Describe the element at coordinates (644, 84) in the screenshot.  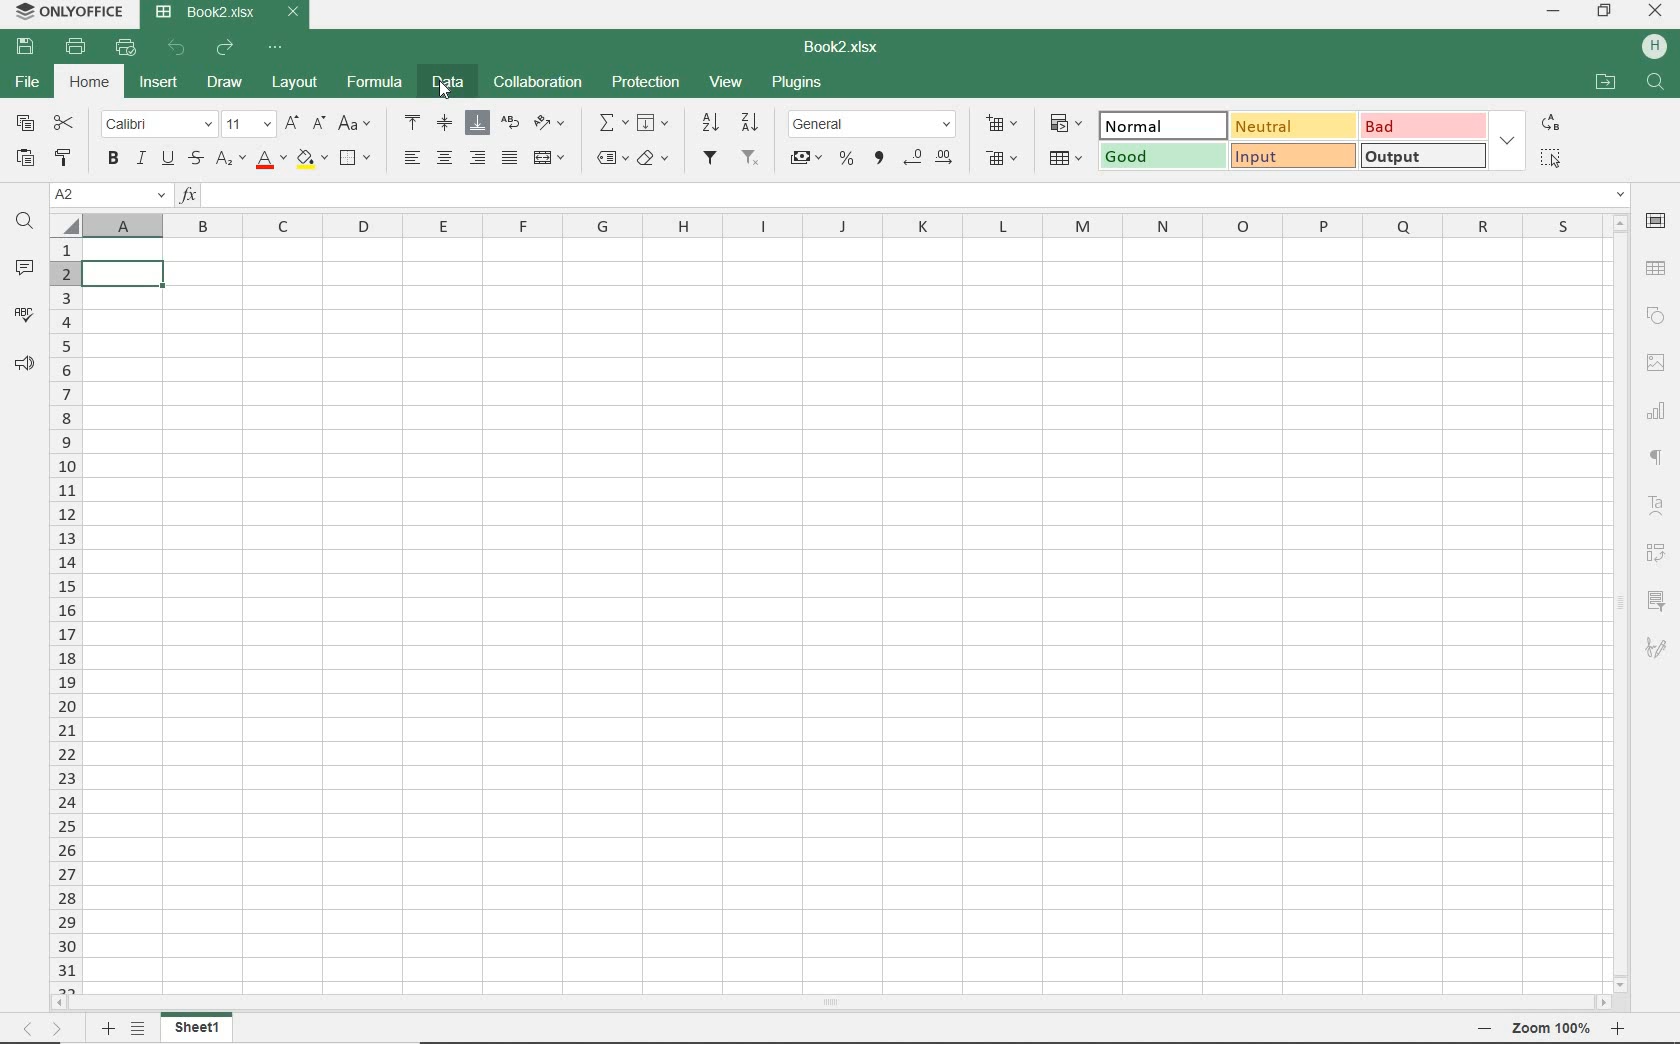
I see `PROTECTION` at that location.